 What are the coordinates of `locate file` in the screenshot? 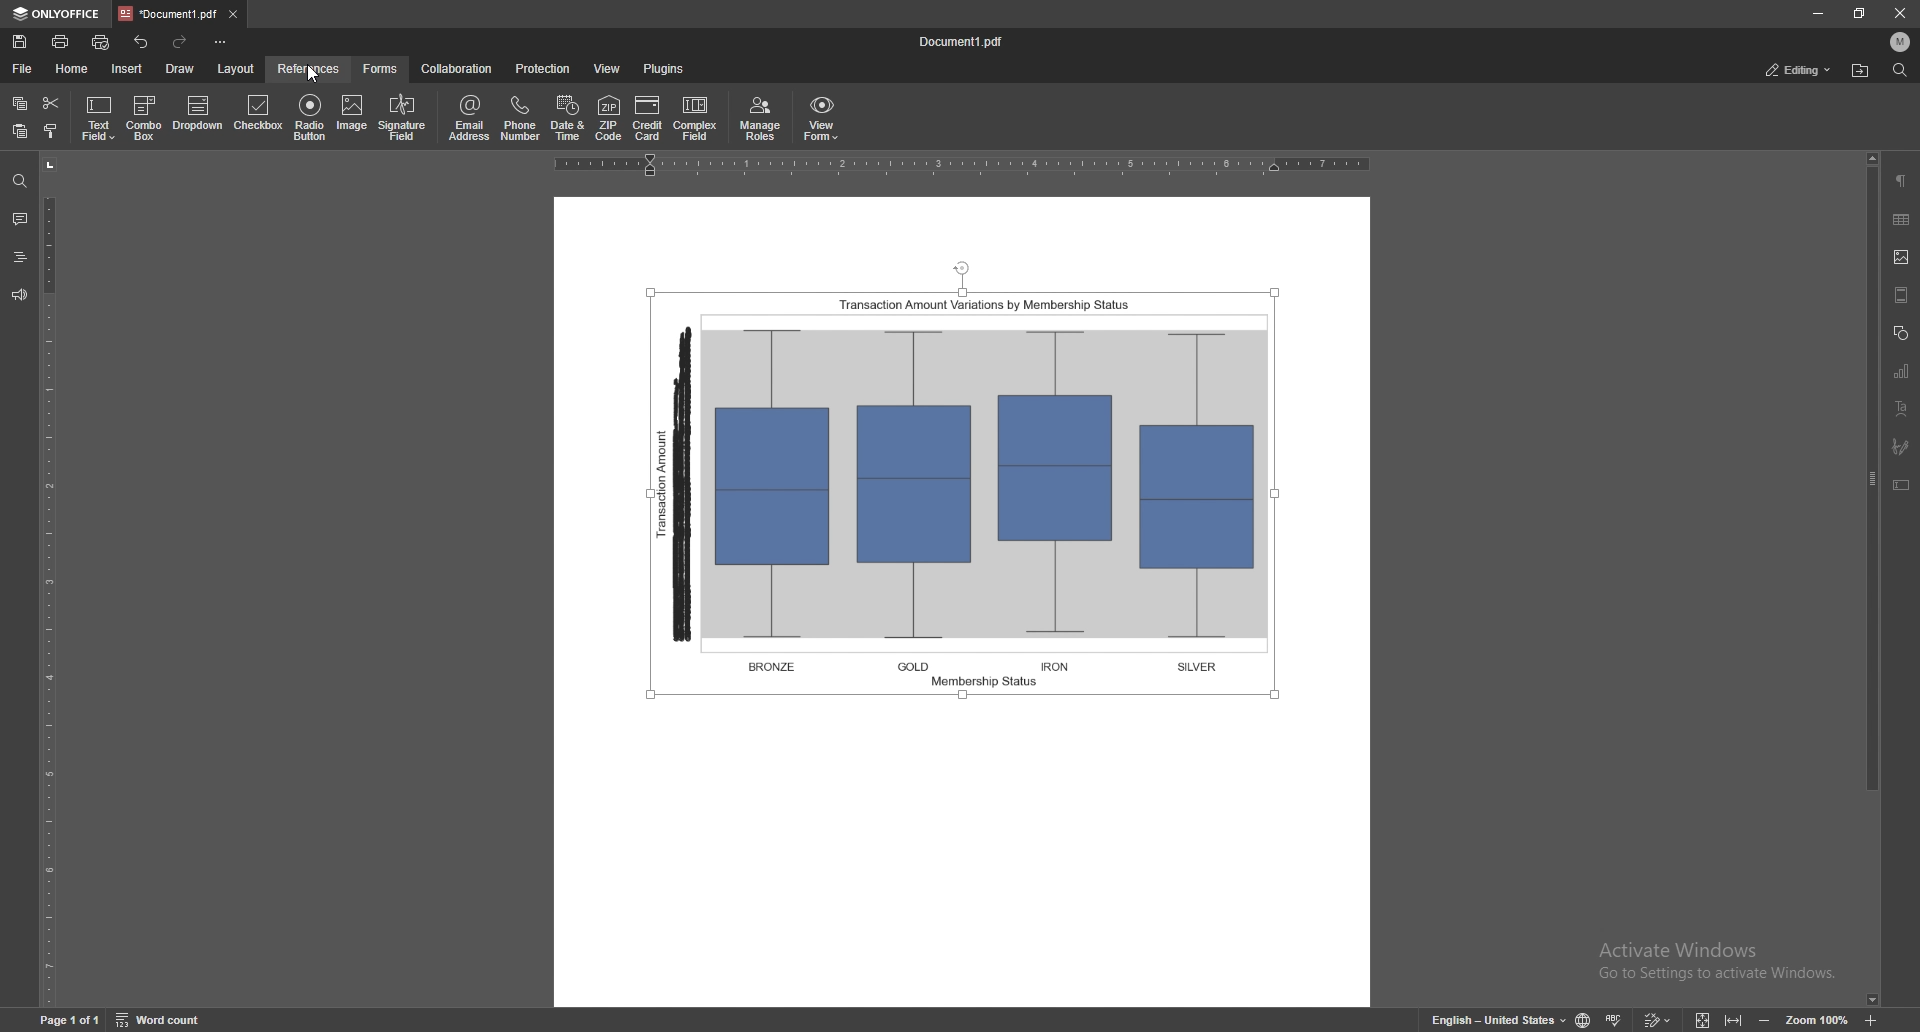 It's located at (1861, 72).